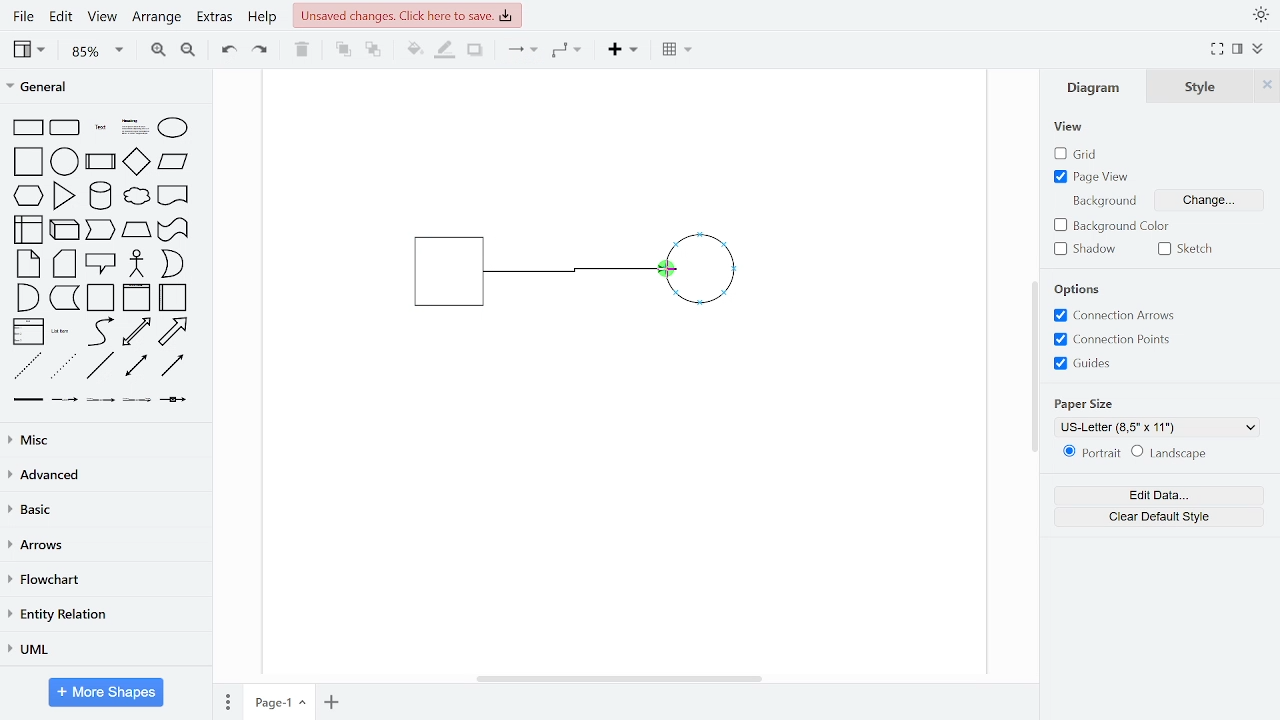 This screenshot has width=1280, height=720. I want to click on diamond, so click(136, 163).